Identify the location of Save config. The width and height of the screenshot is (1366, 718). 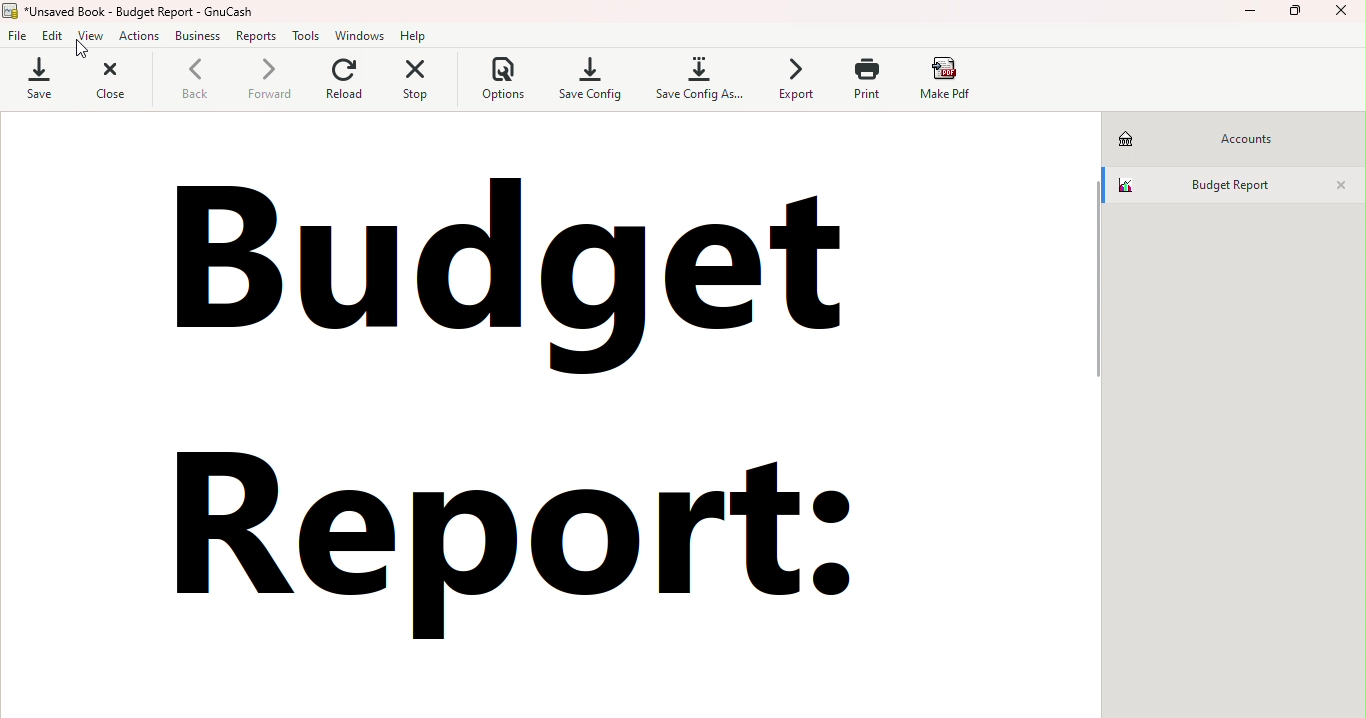
(592, 77).